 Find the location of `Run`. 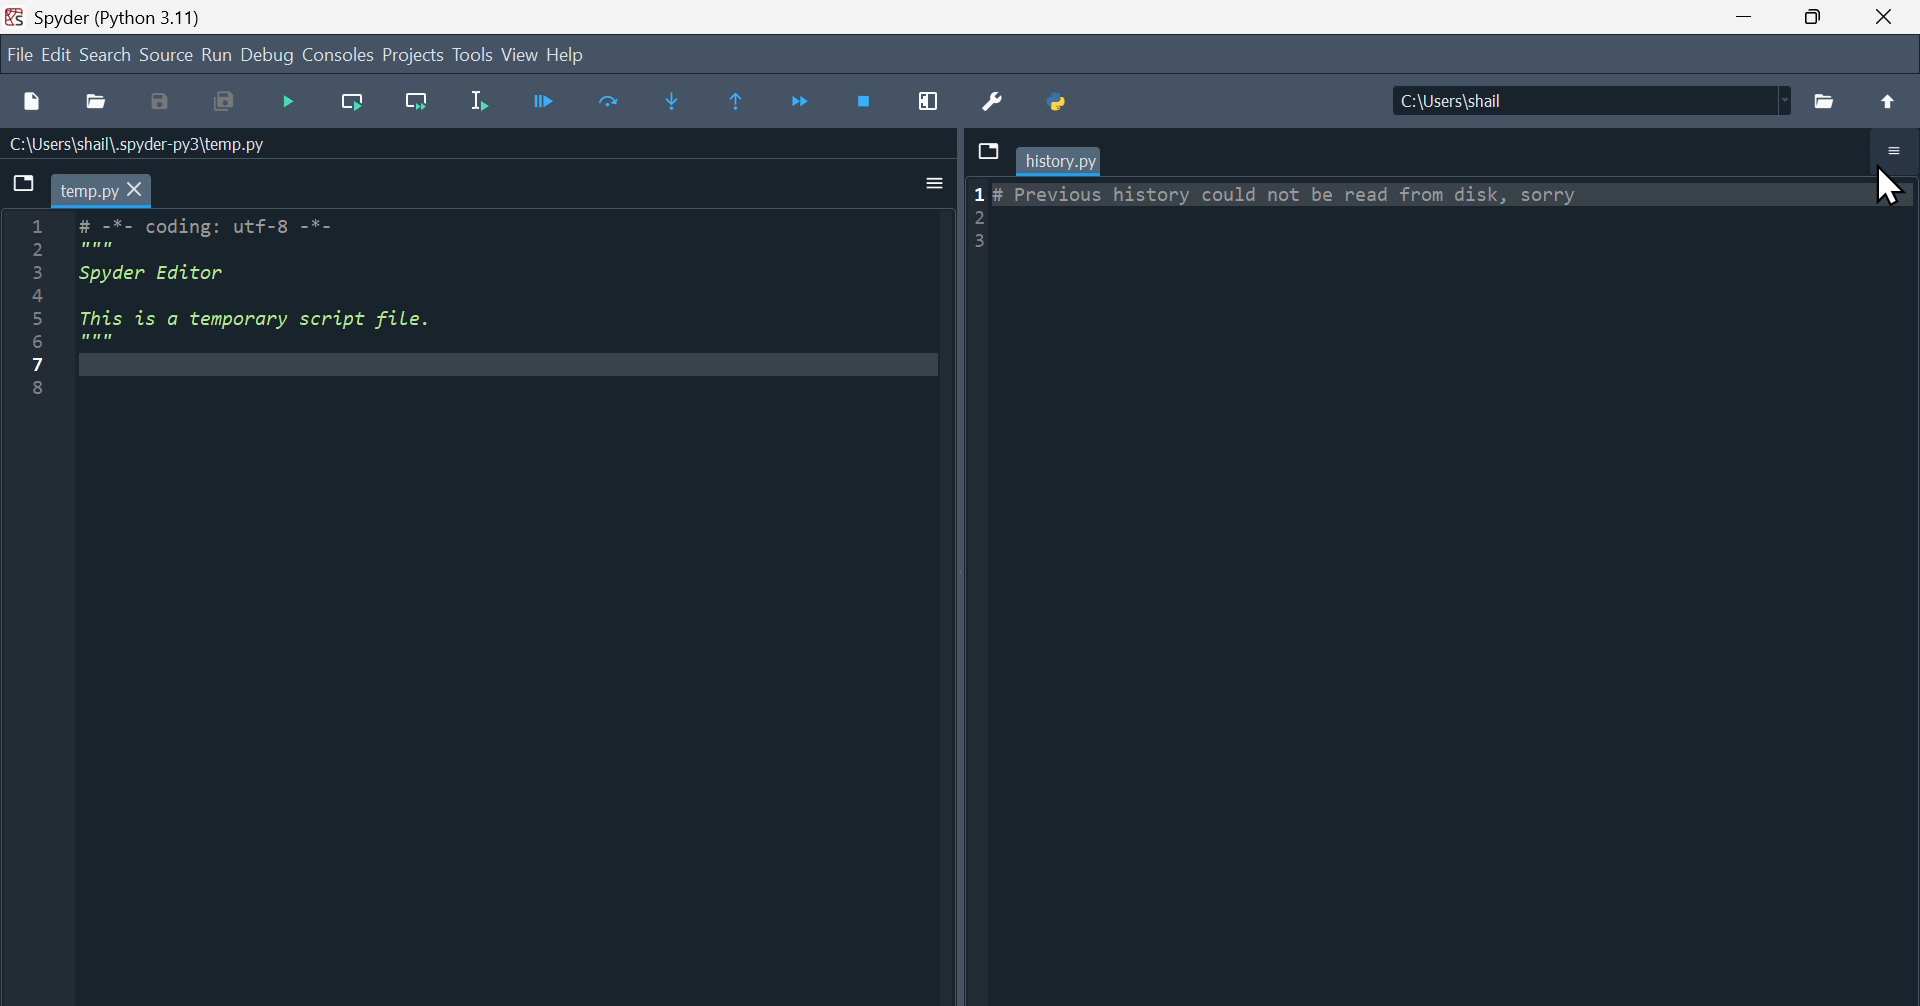

Run is located at coordinates (216, 56).